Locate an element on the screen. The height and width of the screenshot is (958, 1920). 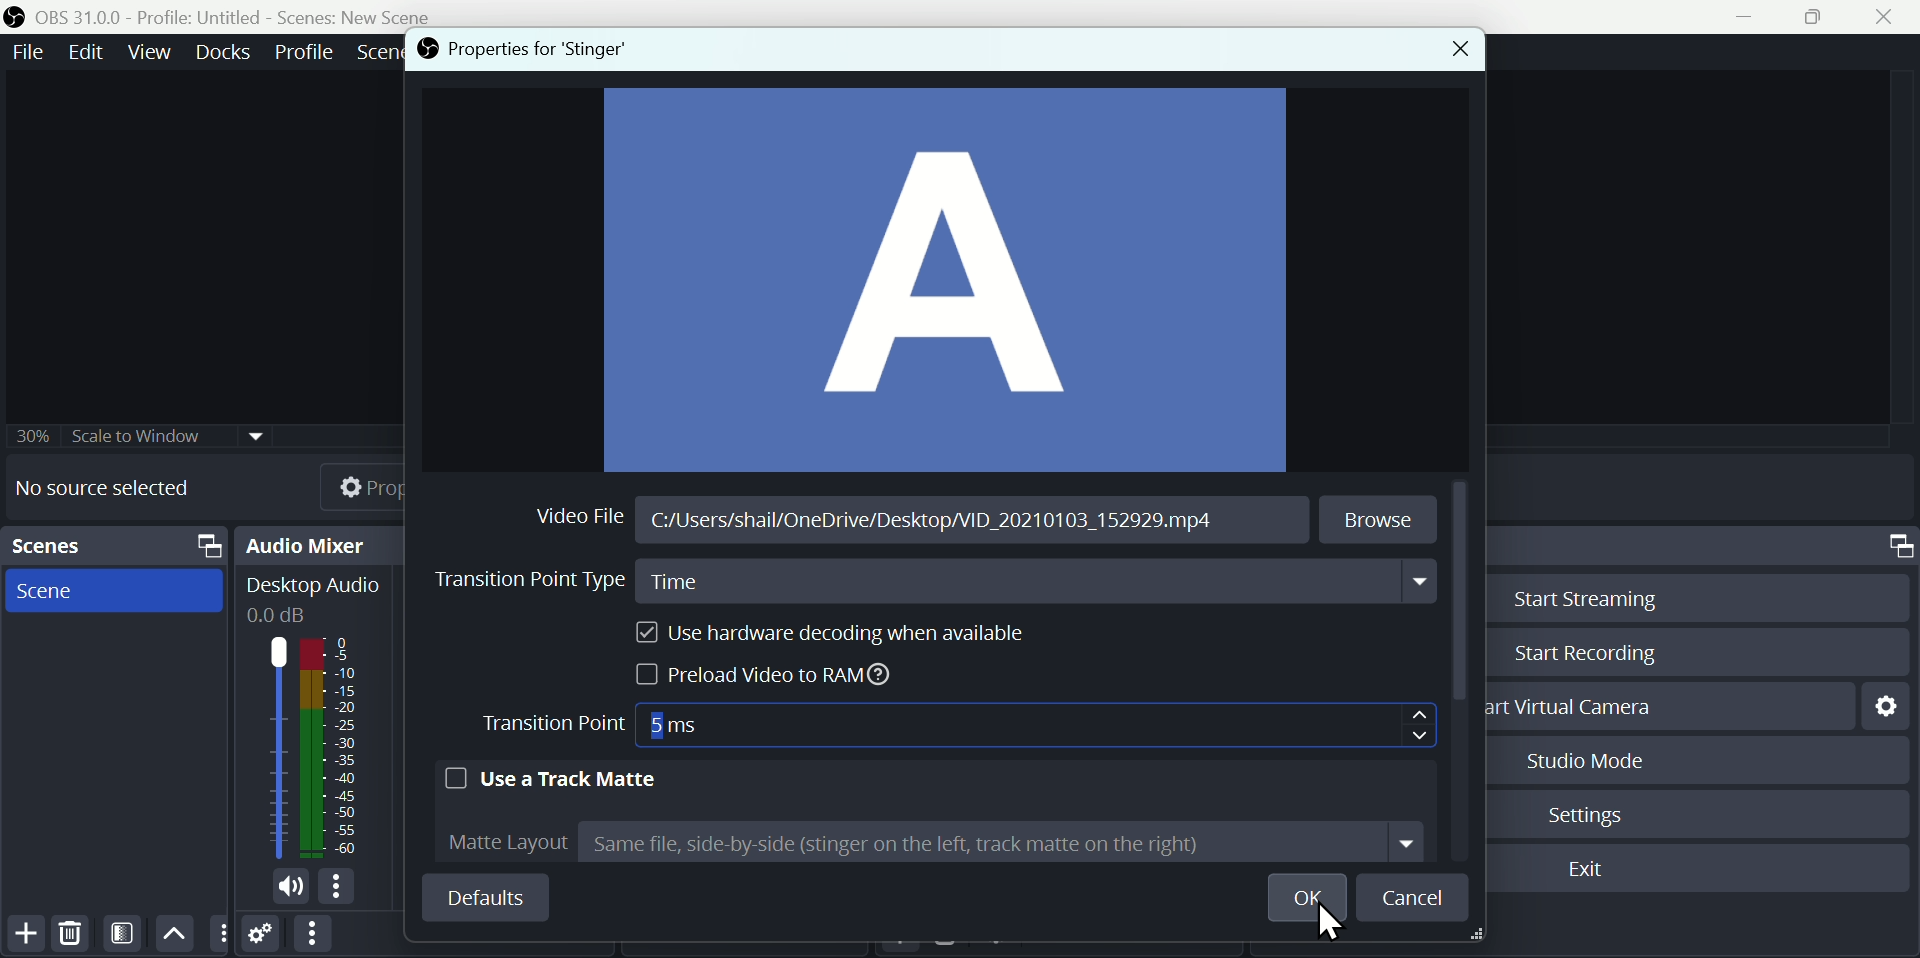
More options is located at coordinates (311, 935).